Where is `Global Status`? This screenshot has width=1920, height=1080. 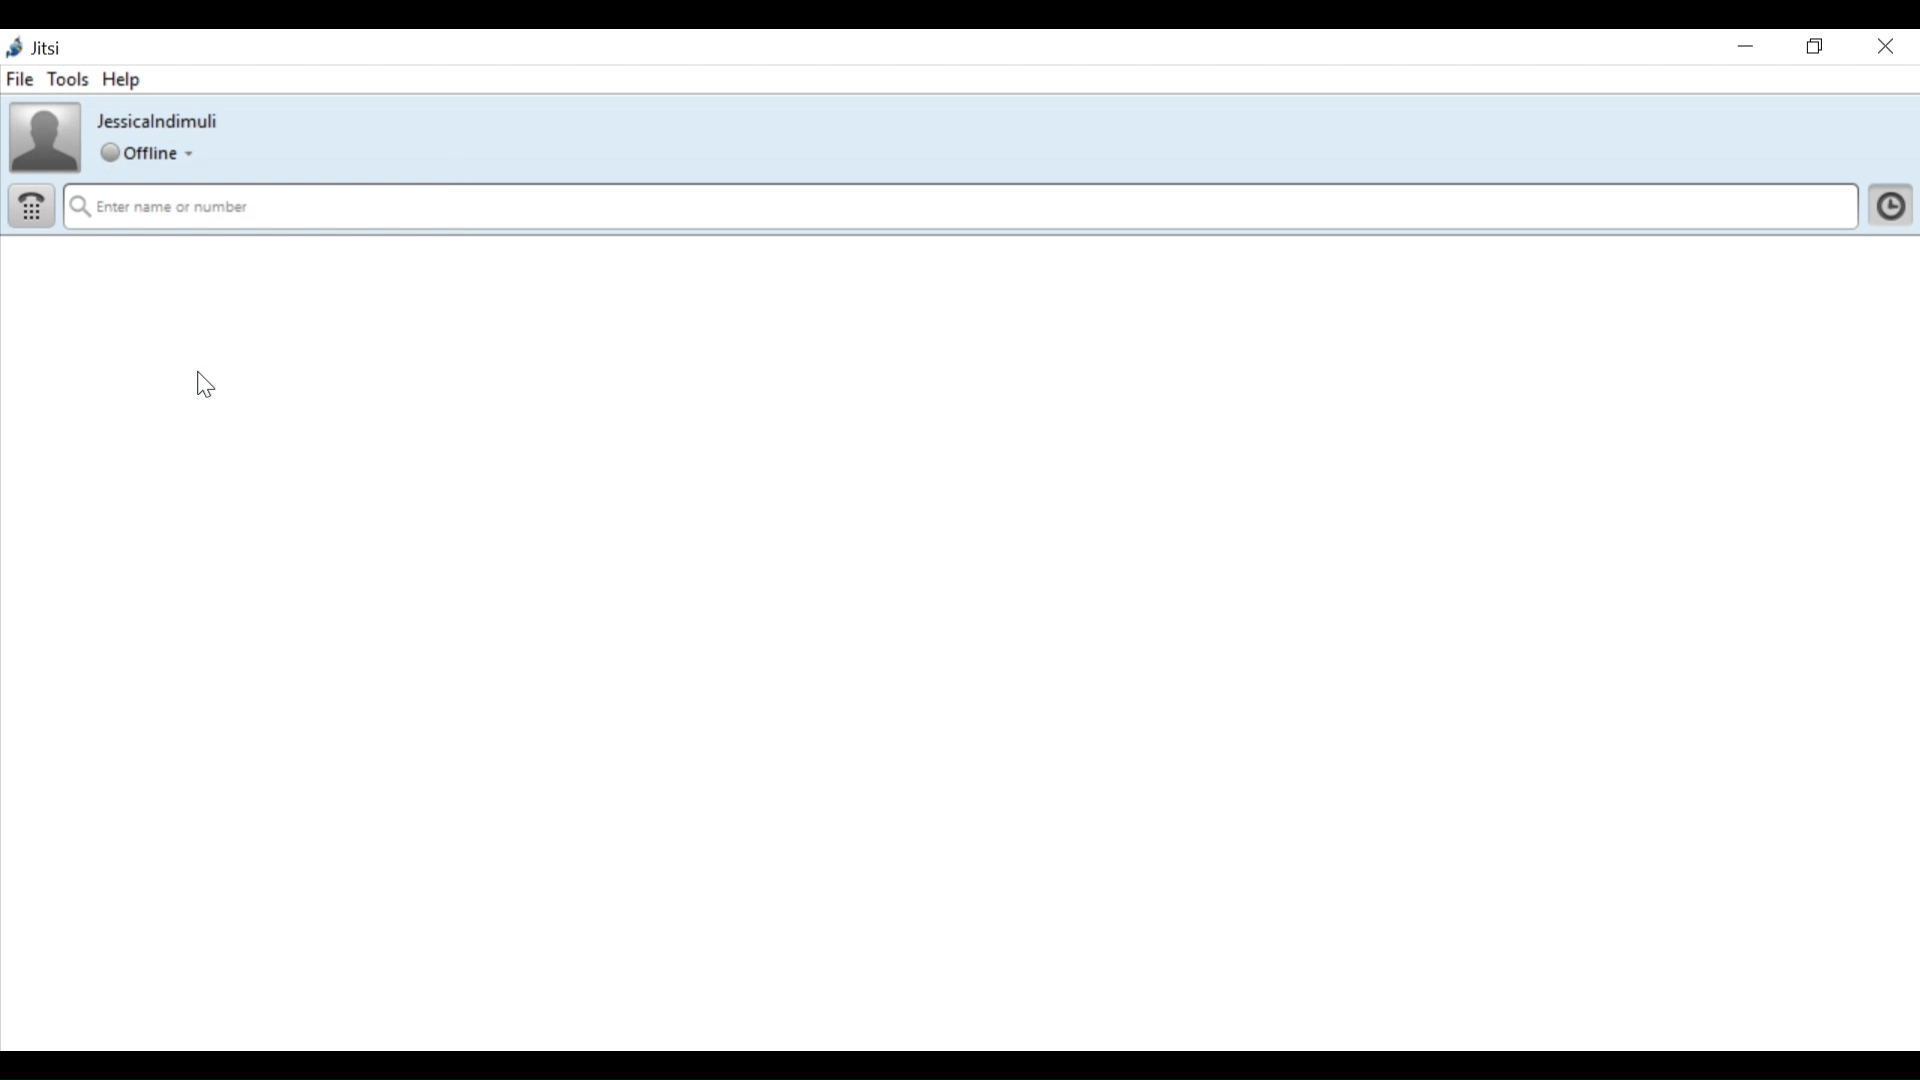
Global Status is located at coordinates (142, 151).